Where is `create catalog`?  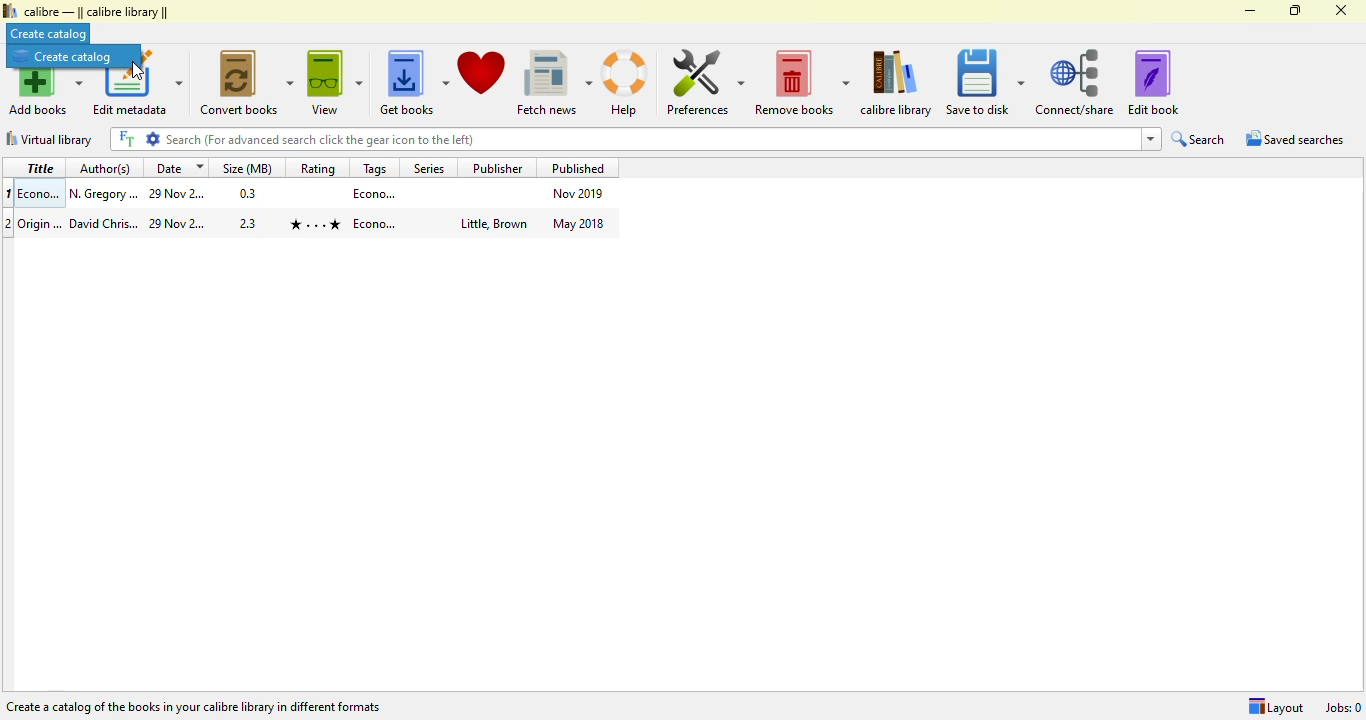 create catalog is located at coordinates (67, 56).